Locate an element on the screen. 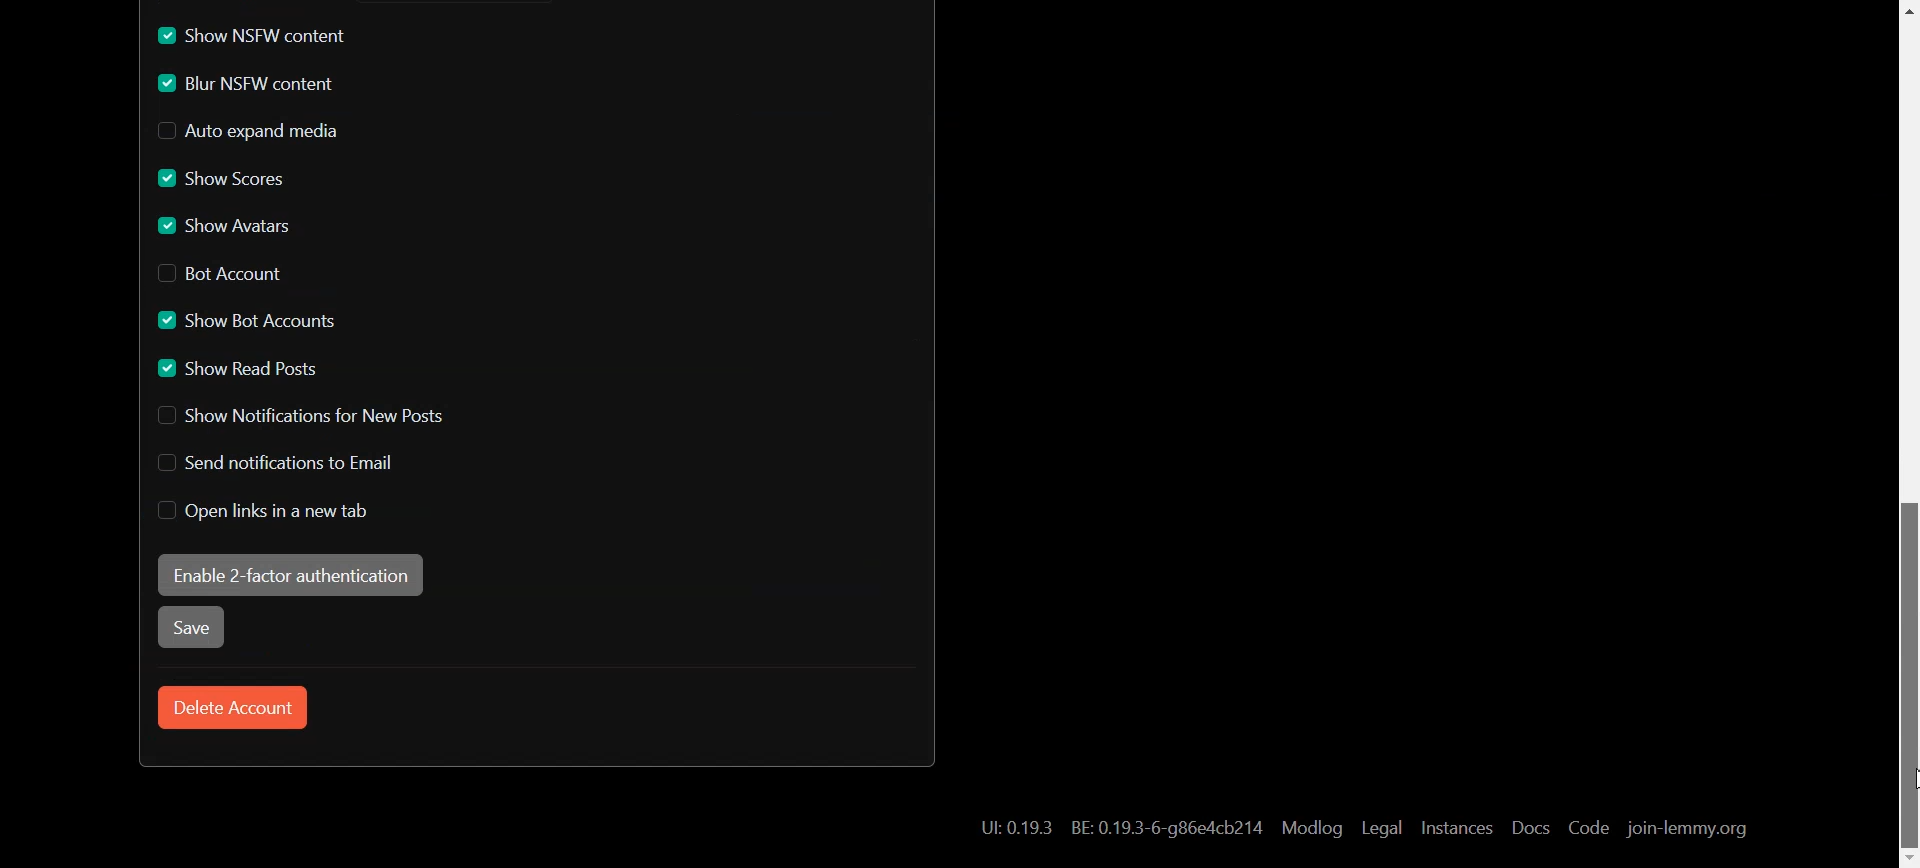 This screenshot has width=1920, height=868. Enable 2-factor authentication is located at coordinates (289, 575).